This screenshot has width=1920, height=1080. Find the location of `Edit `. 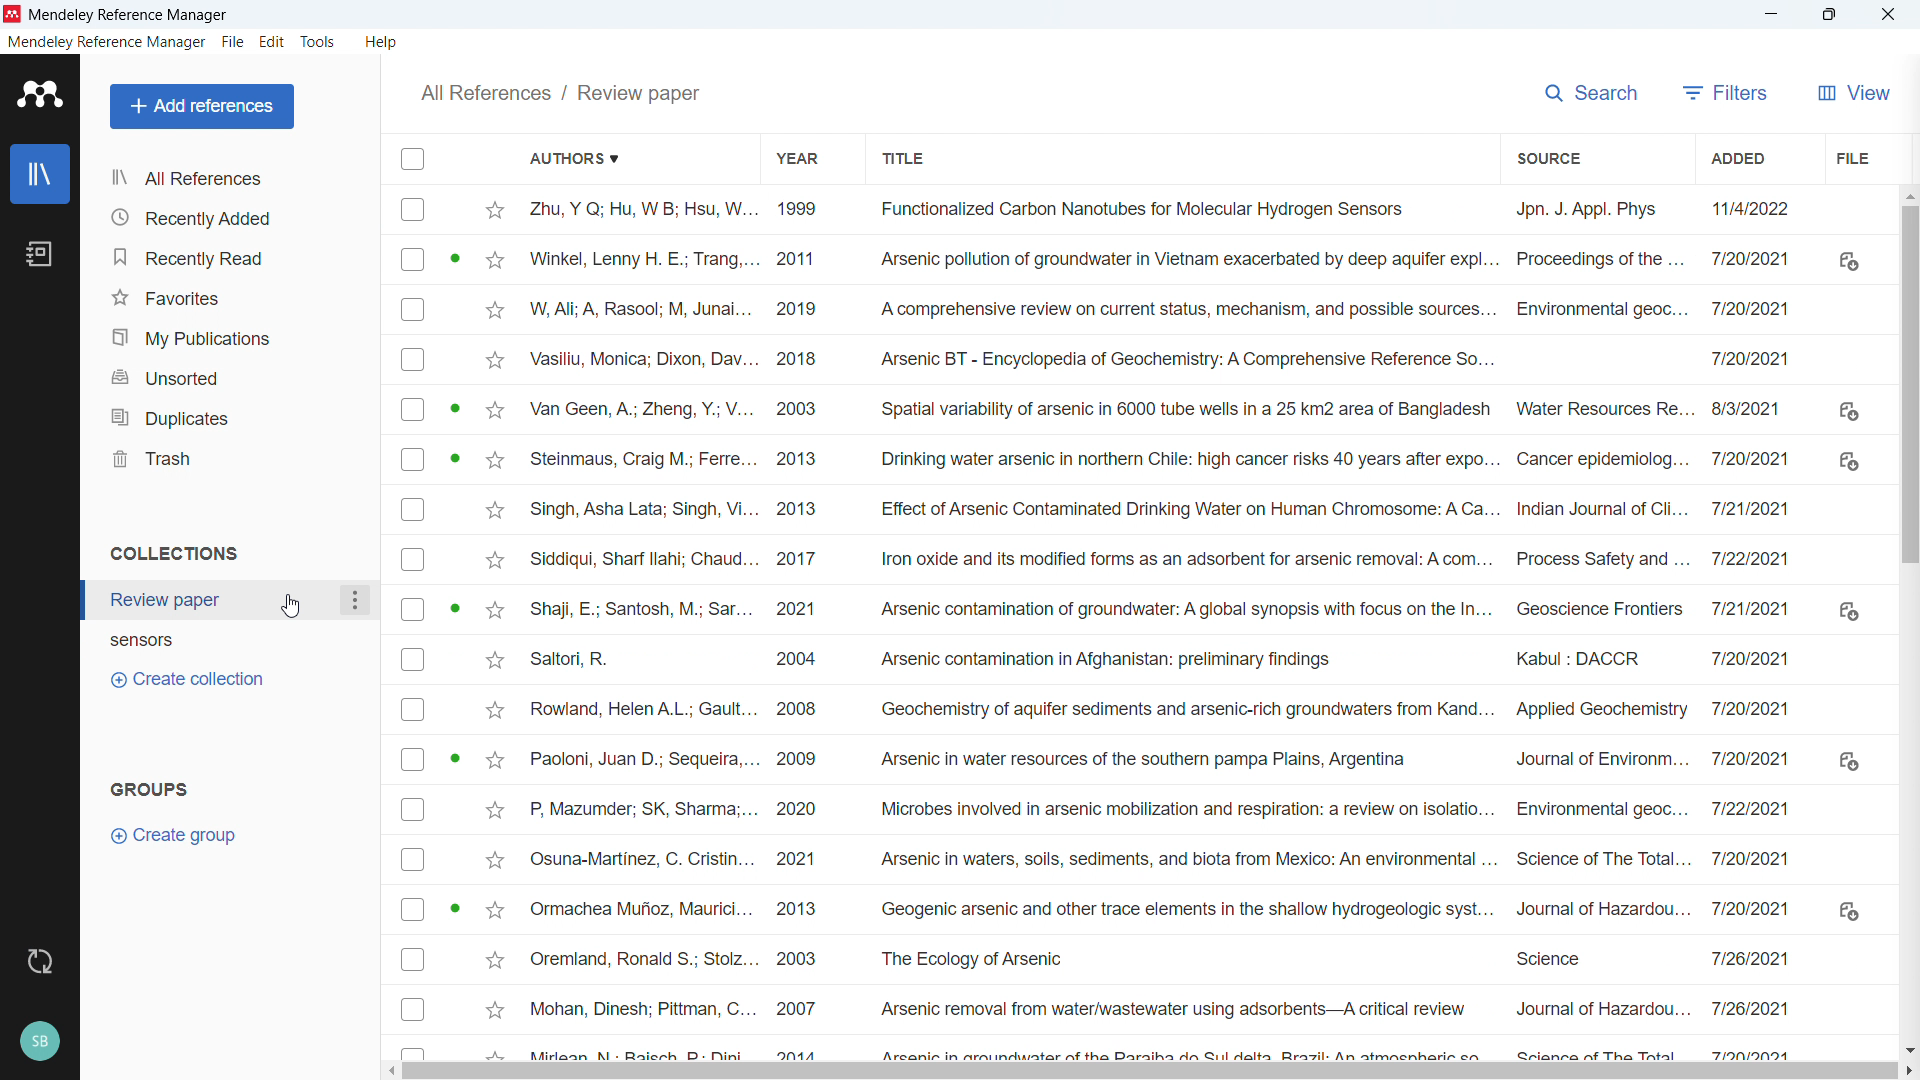

Edit  is located at coordinates (272, 44).